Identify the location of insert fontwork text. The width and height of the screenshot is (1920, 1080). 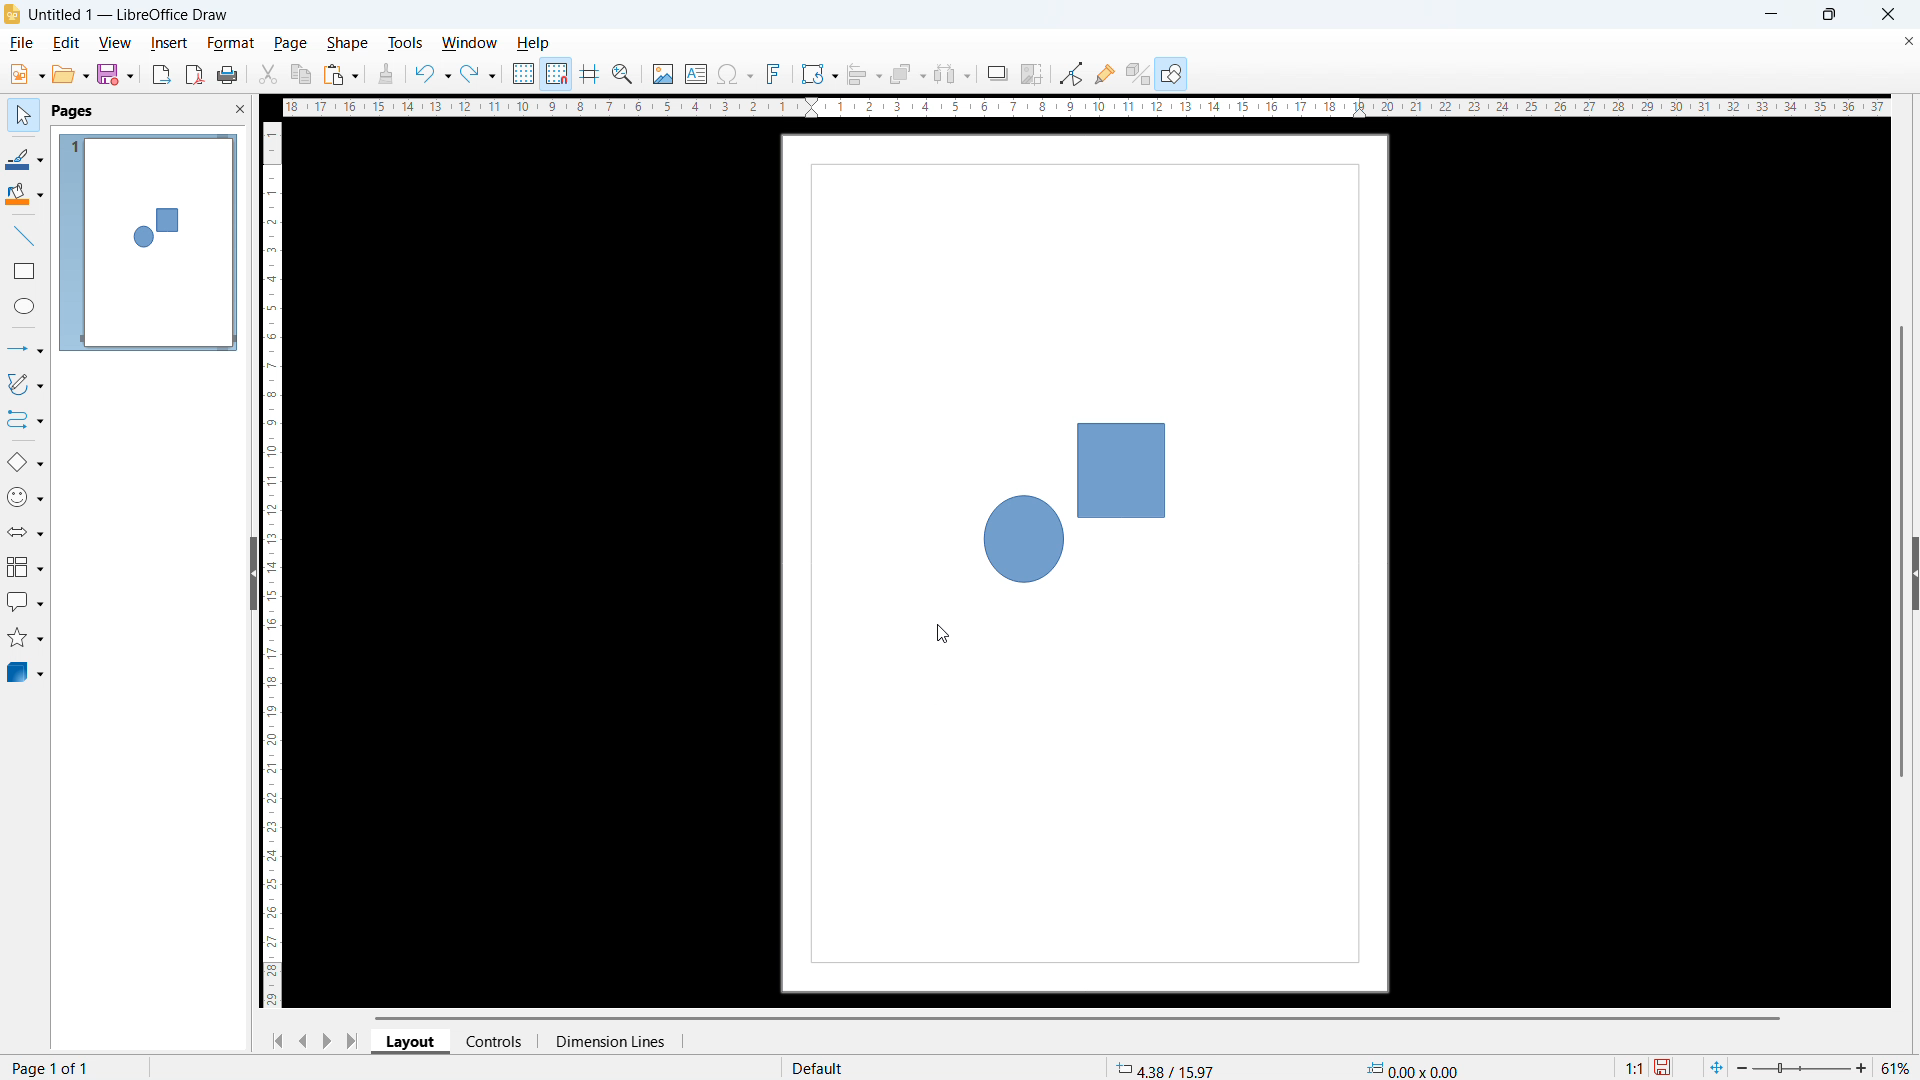
(775, 75).